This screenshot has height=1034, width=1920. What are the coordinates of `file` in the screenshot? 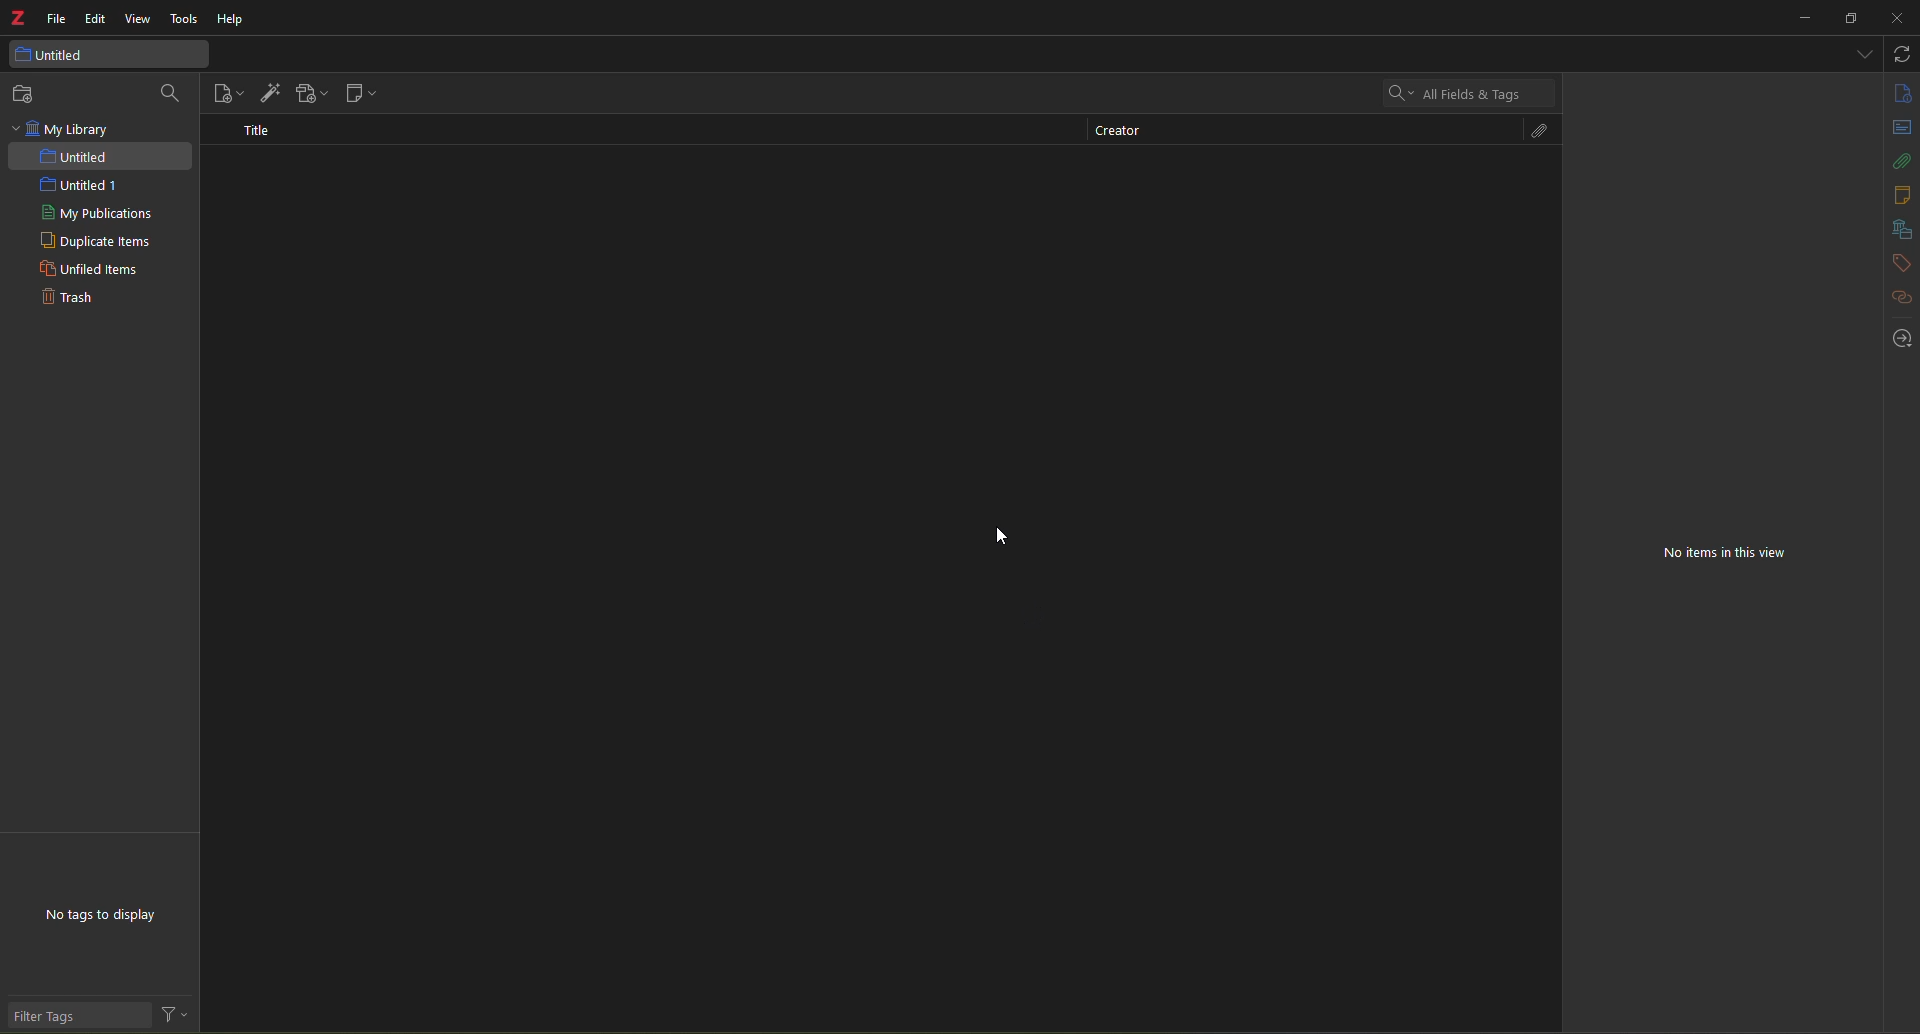 It's located at (54, 20).